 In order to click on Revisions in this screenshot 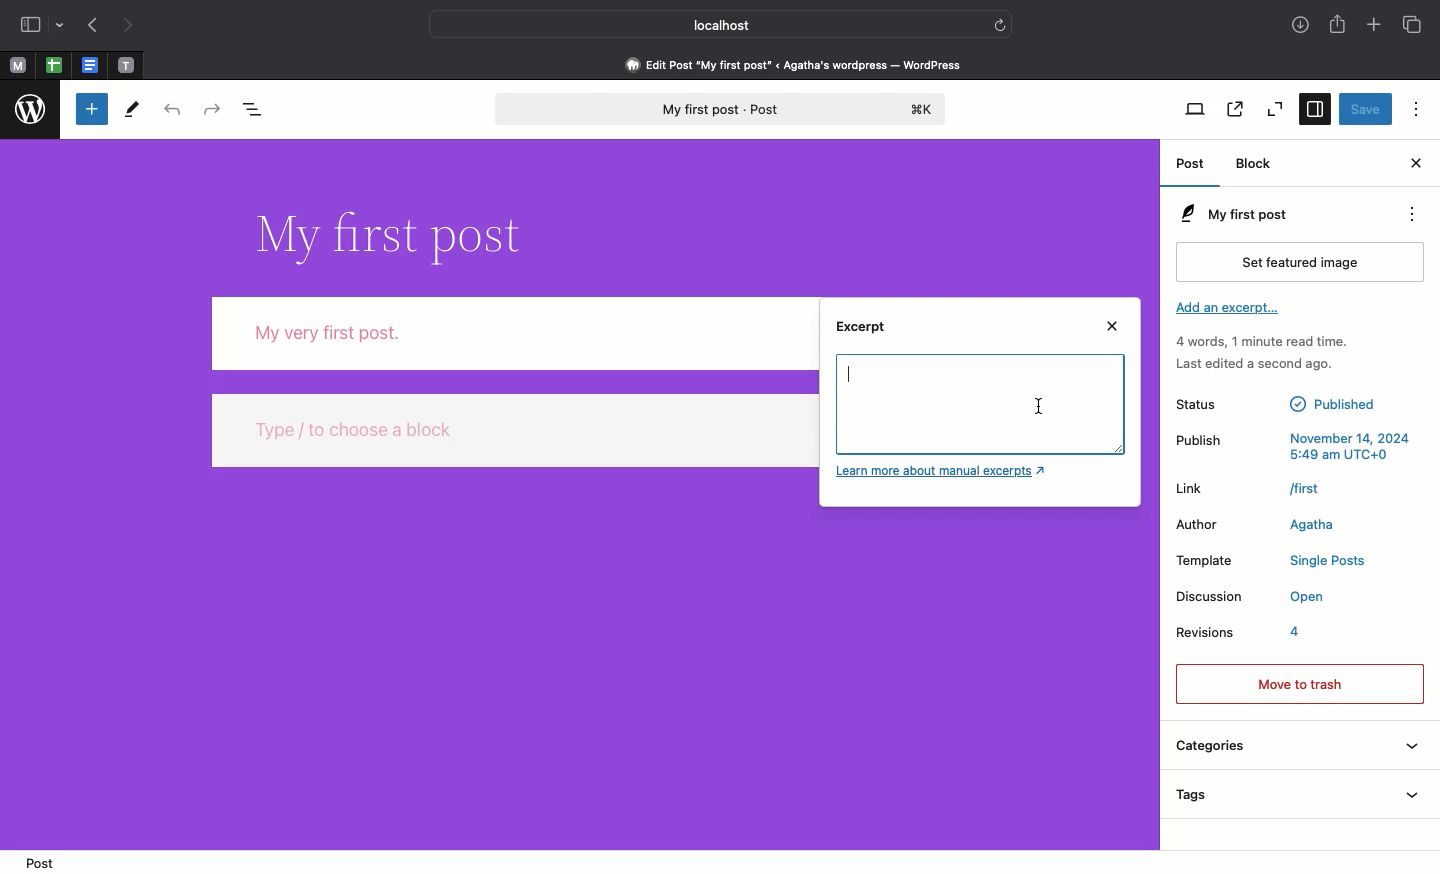, I will do `click(1241, 636)`.